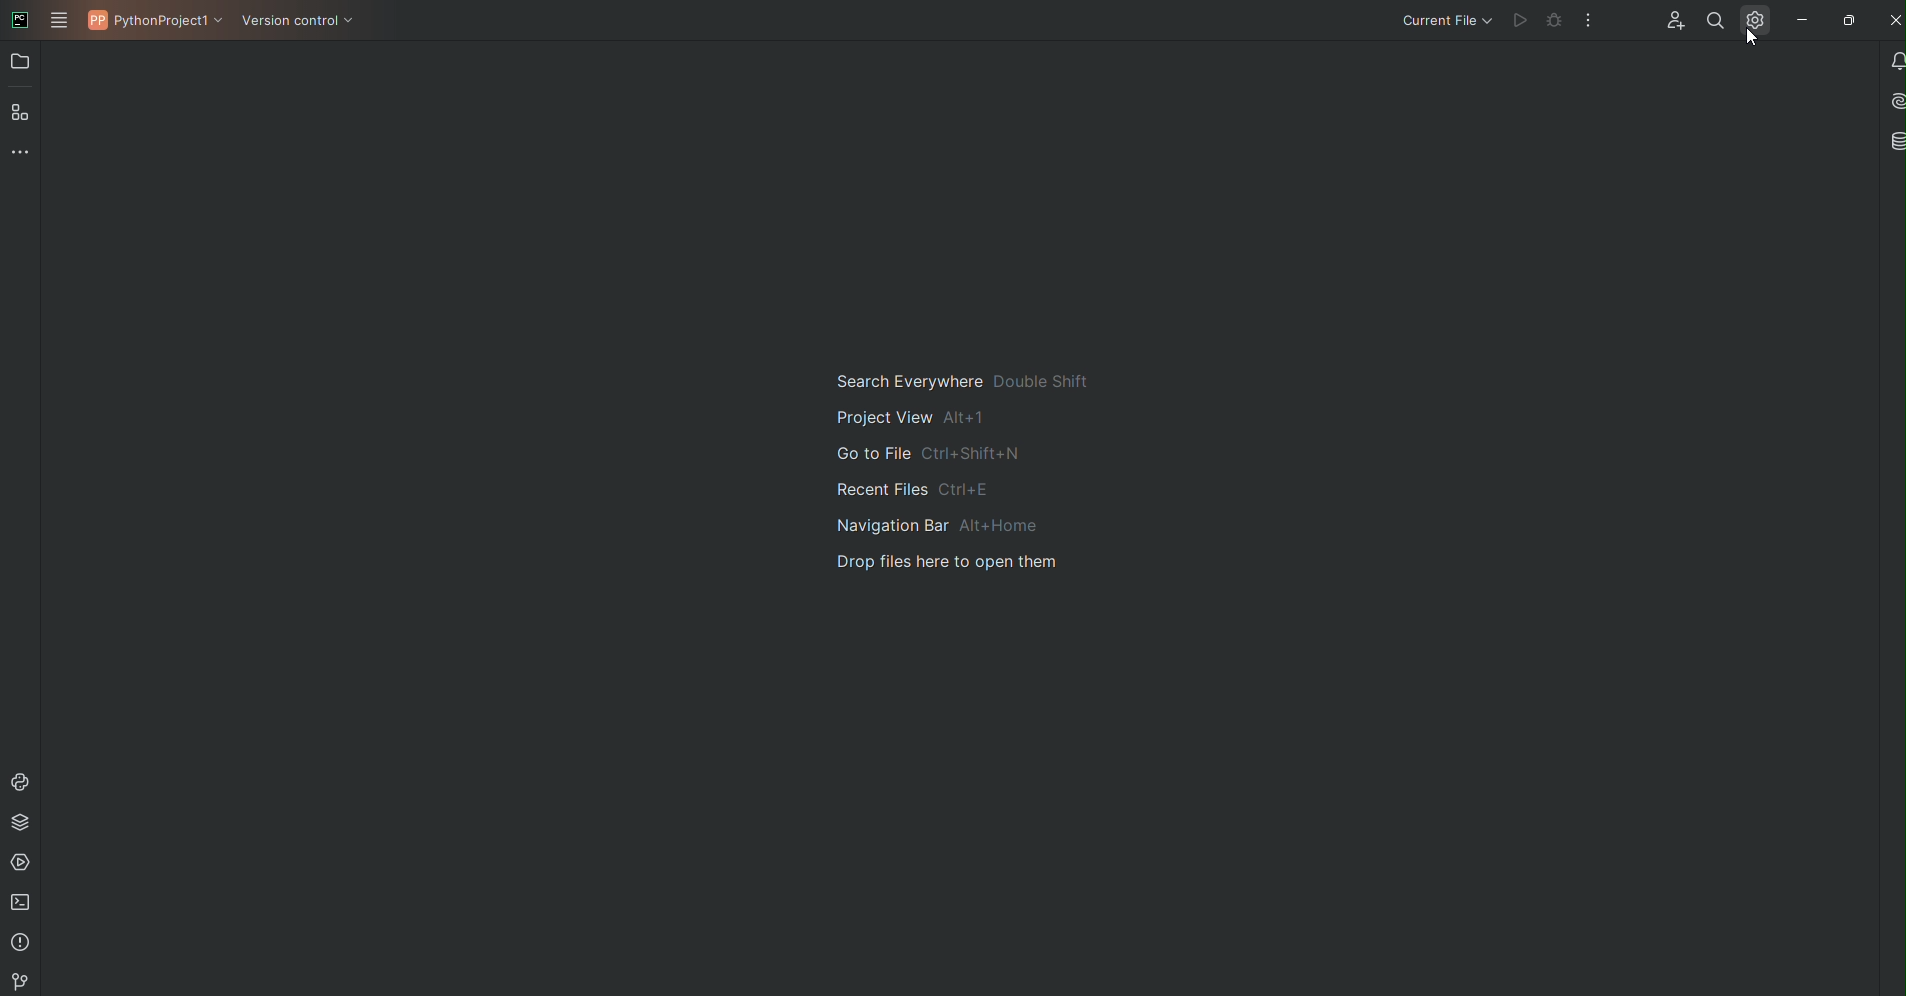  What do you see at coordinates (1893, 61) in the screenshot?
I see `Notifications` at bounding box center [1893, 61].